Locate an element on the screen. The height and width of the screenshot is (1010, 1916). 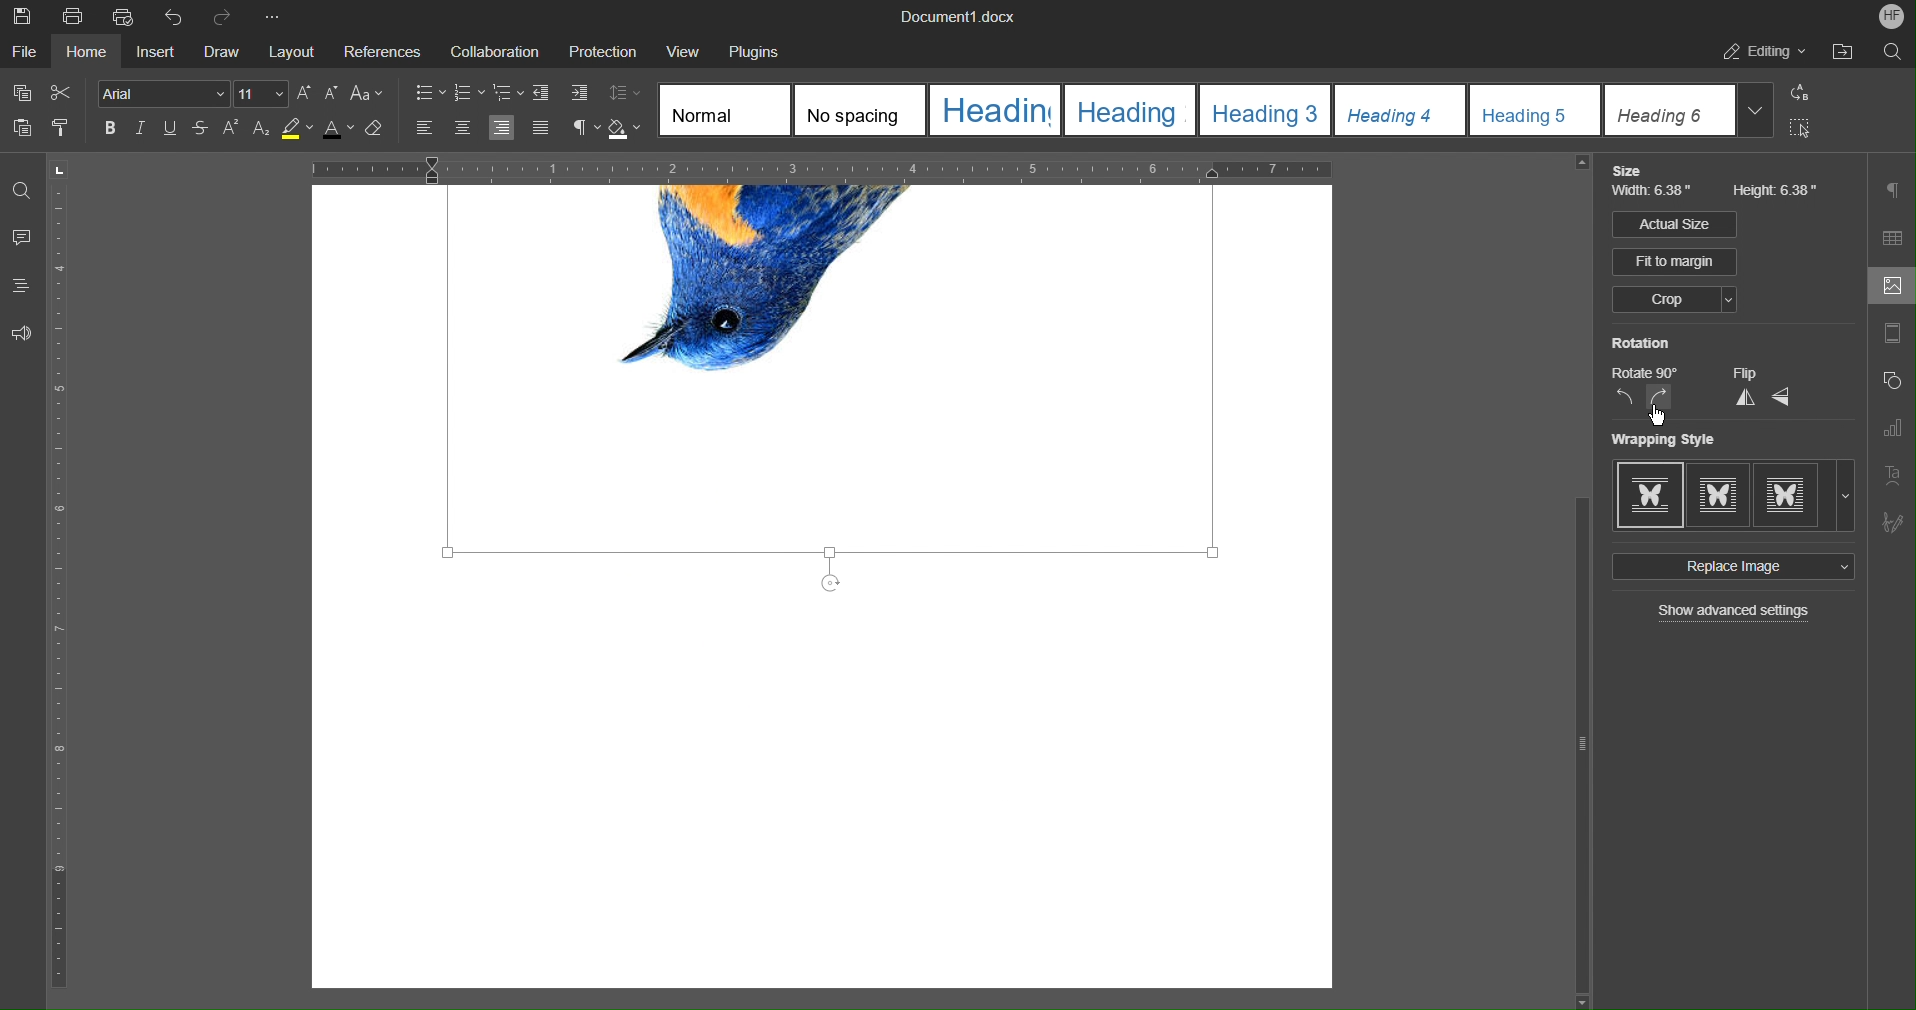
Save is located at coordinates (24, 16).